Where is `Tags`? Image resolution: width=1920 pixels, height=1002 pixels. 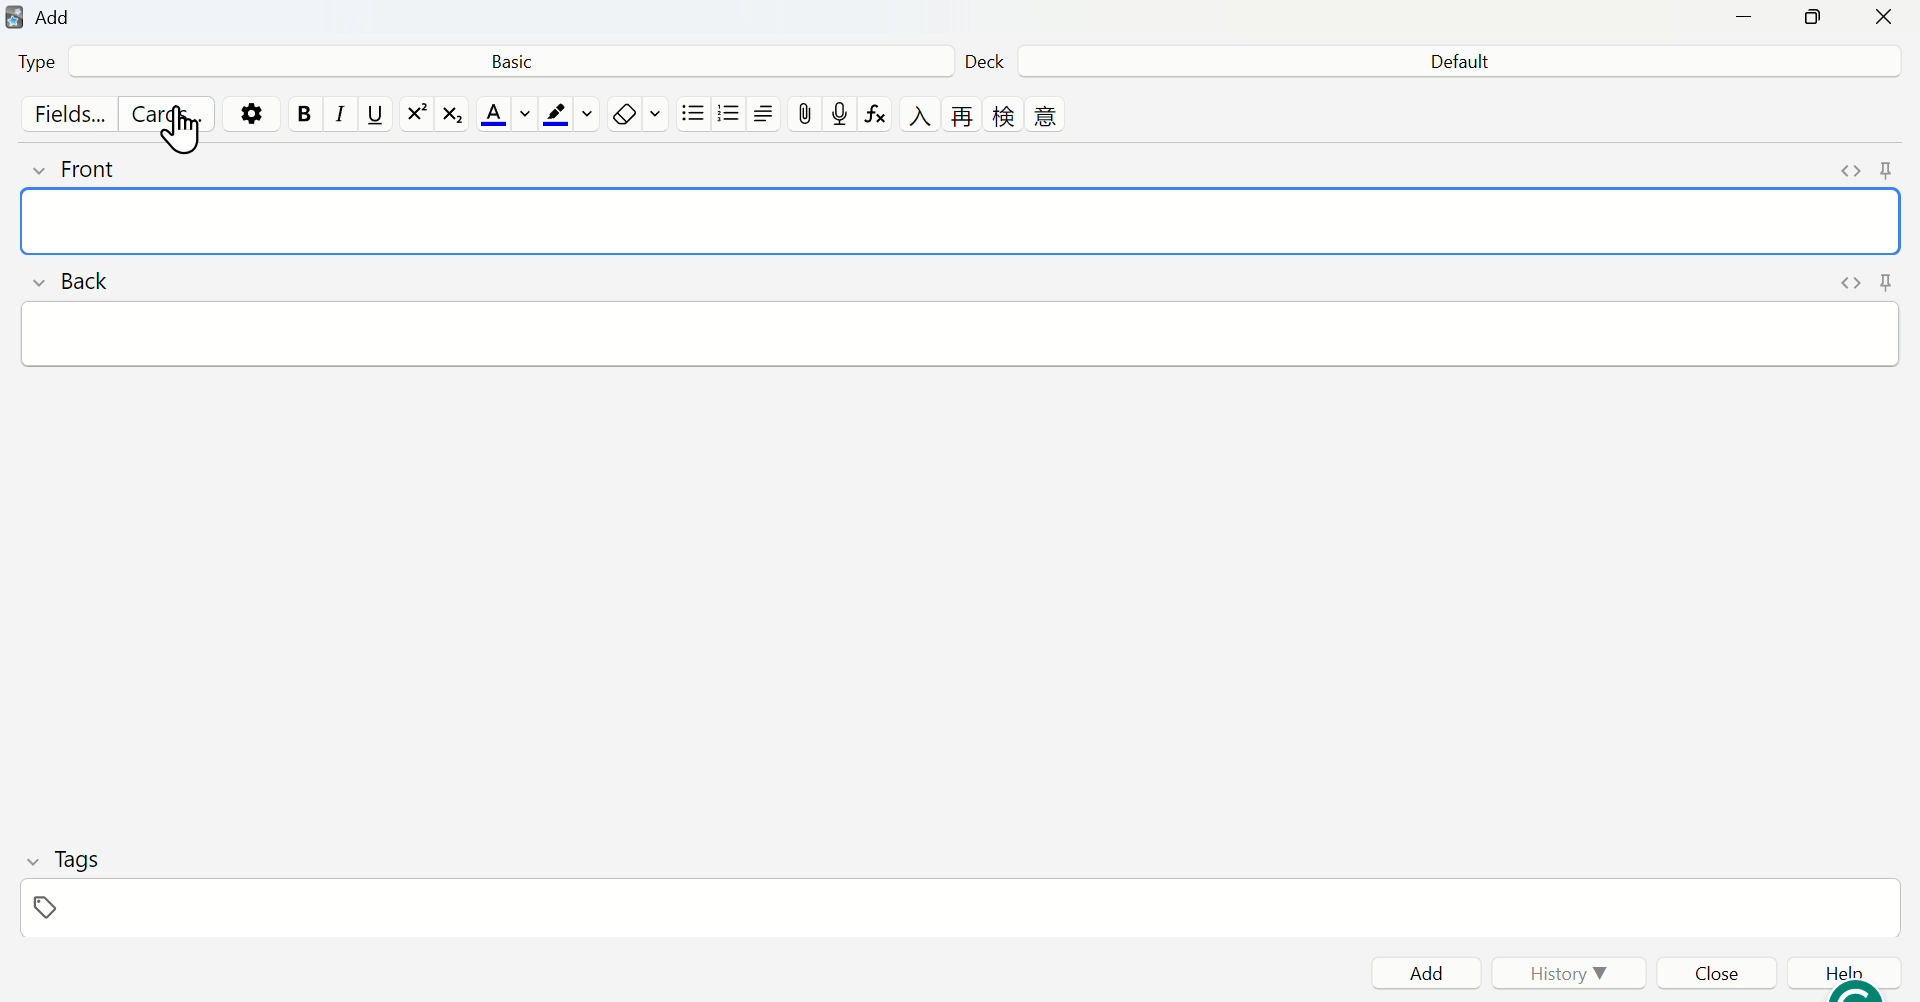 Tags is located at coordinates (958, 908).